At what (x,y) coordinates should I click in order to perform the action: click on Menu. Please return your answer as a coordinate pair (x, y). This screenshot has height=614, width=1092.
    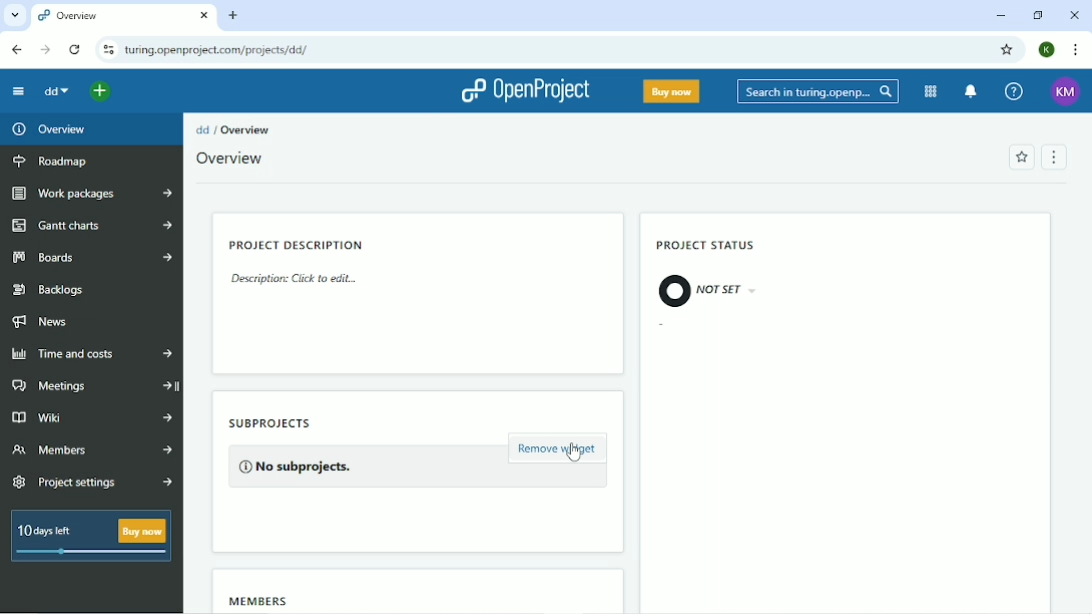
    Looking at the image, I should click on (1052, 158).